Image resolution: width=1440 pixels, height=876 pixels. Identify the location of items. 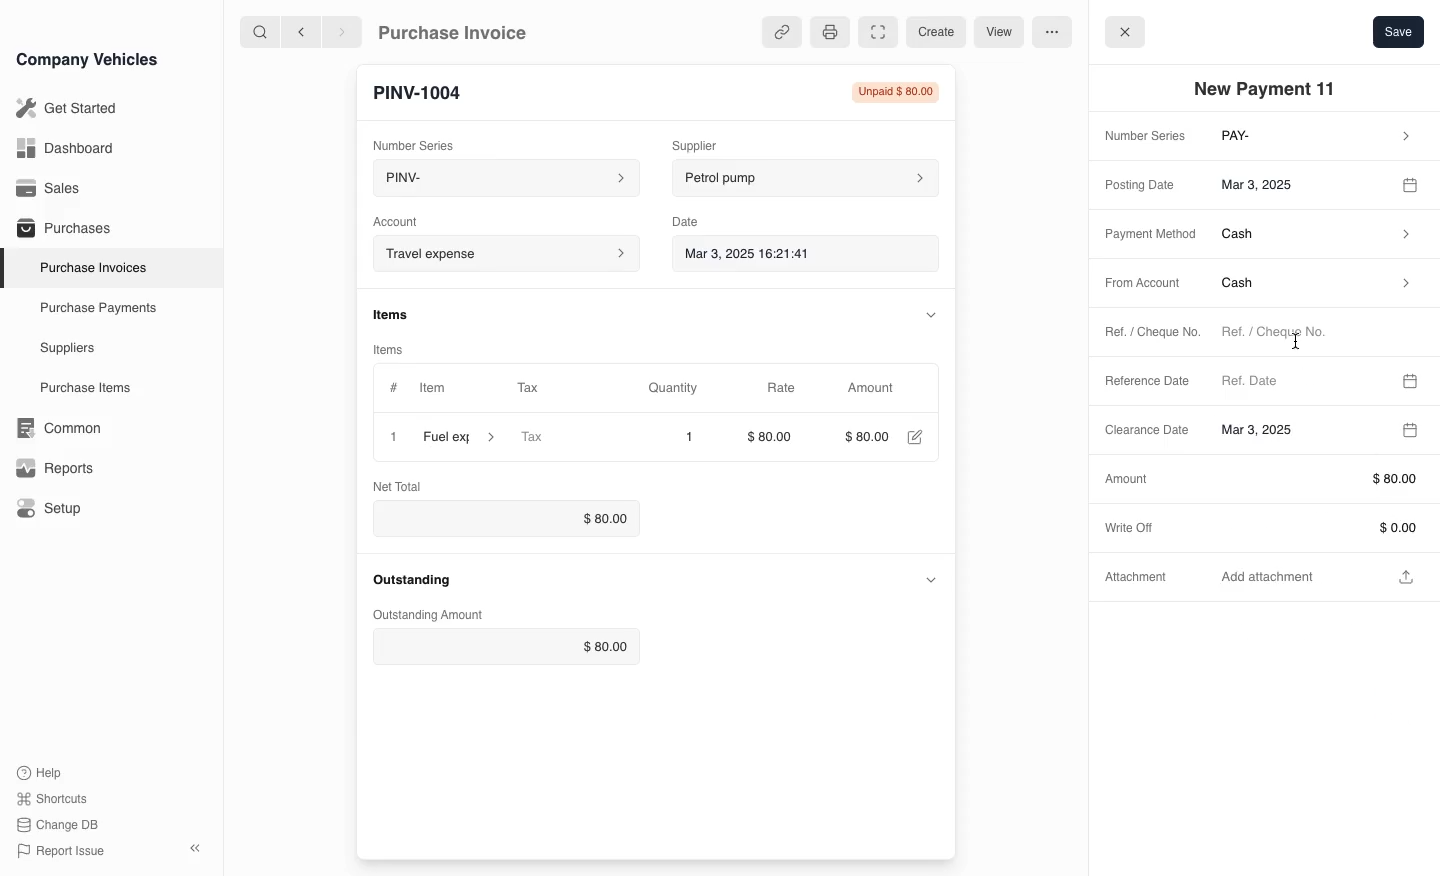
(399, 346).